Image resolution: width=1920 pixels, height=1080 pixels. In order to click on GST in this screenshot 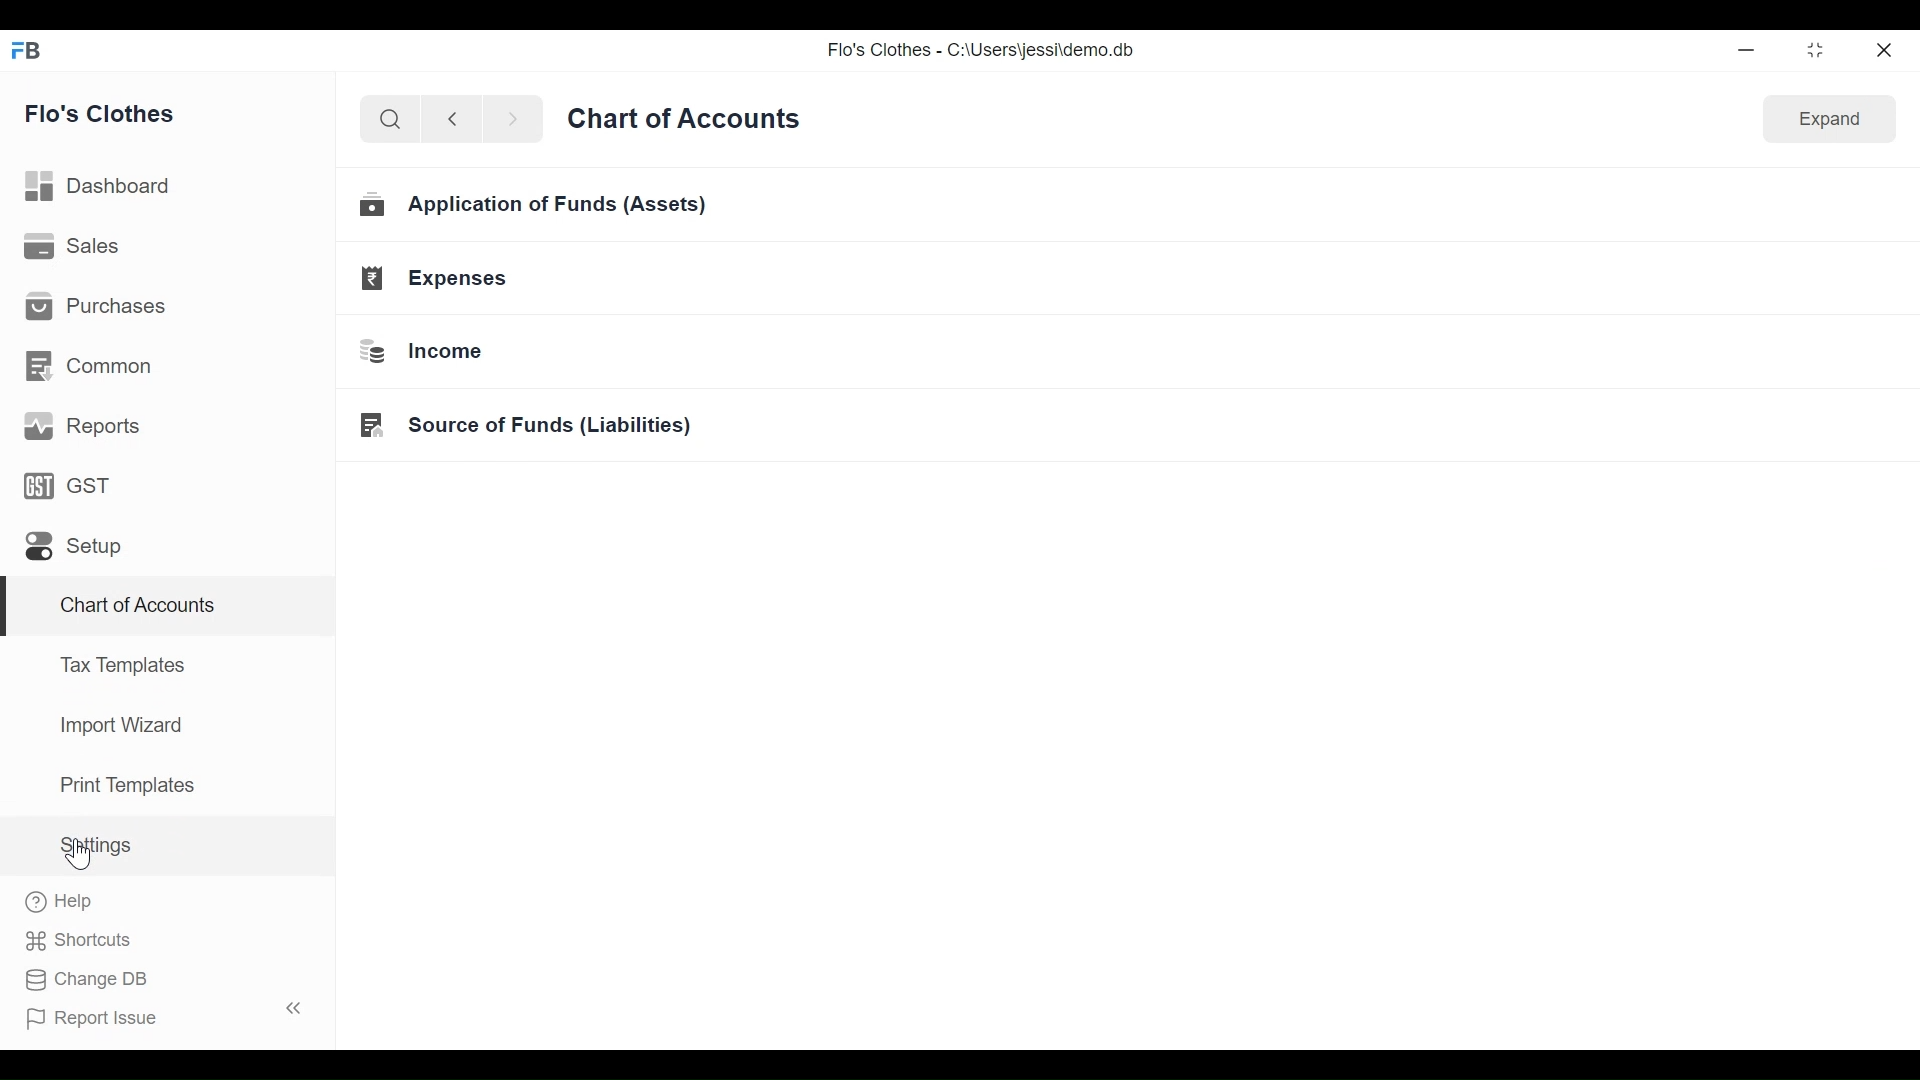, I will do `click(75, 487)`.